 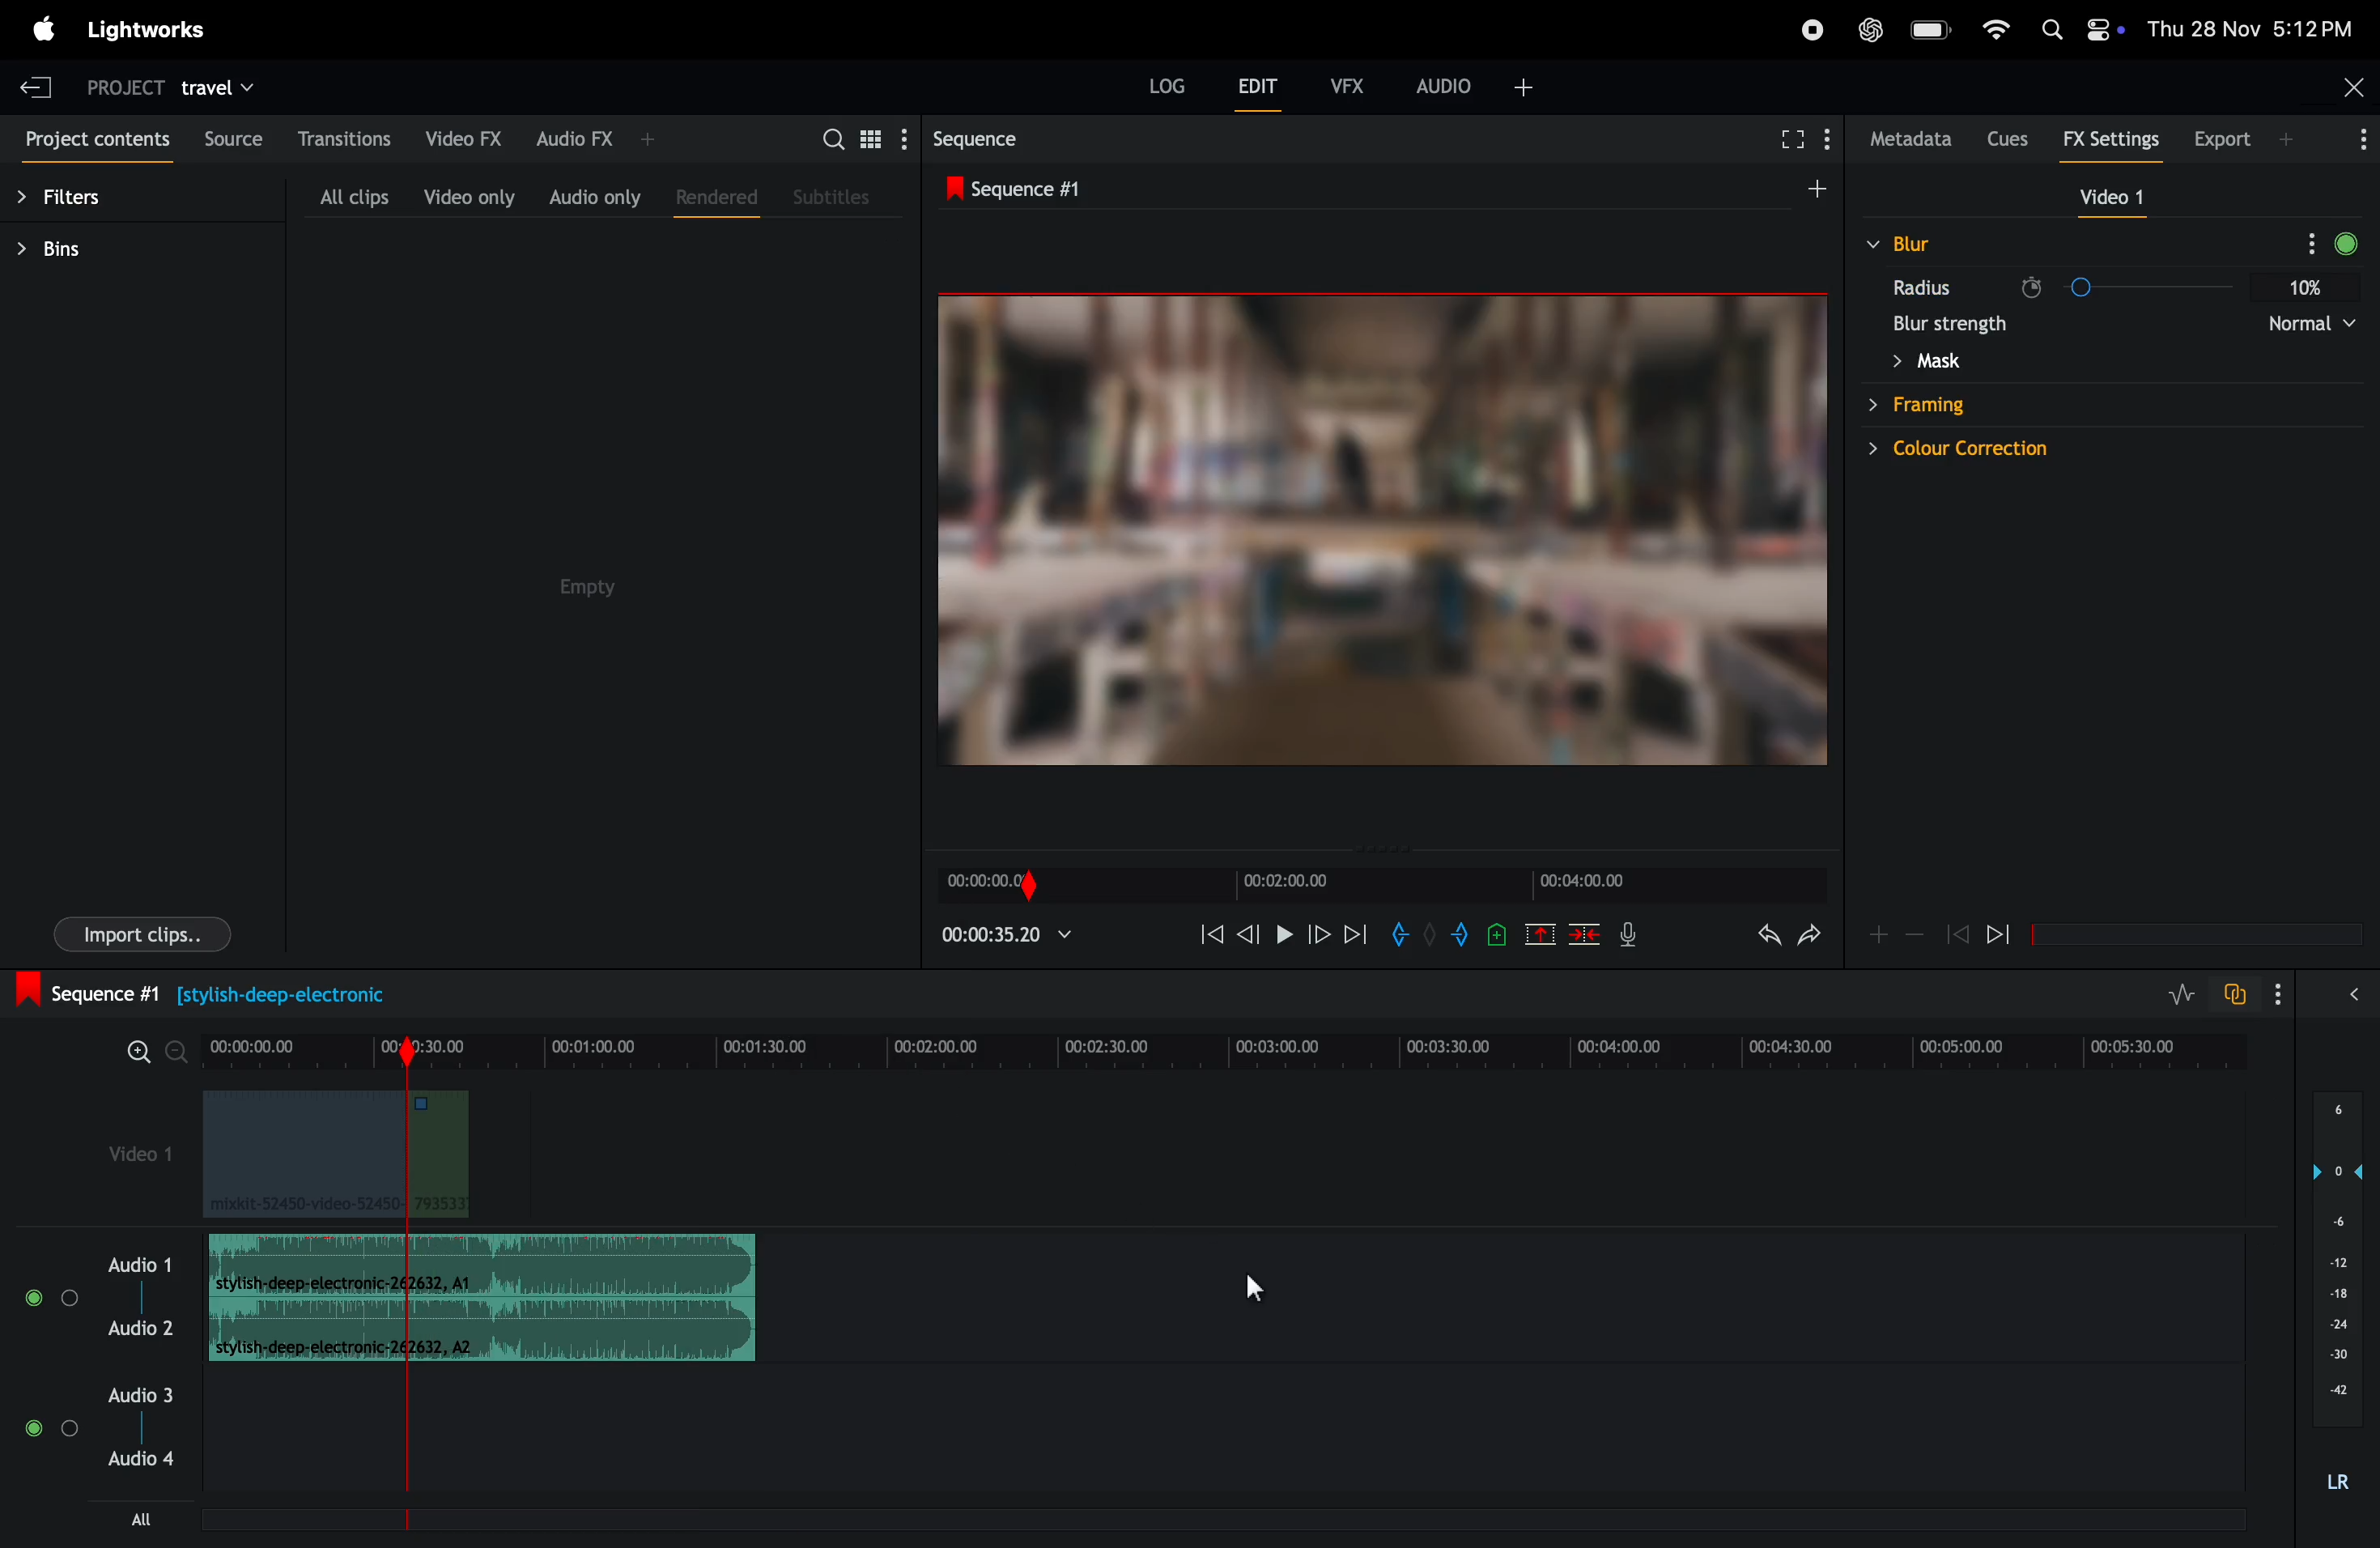 What do you see at coordinates (2172, 993) in the screenshot?
I see `toggle audio level editing` at bounding box center [2172, 993].